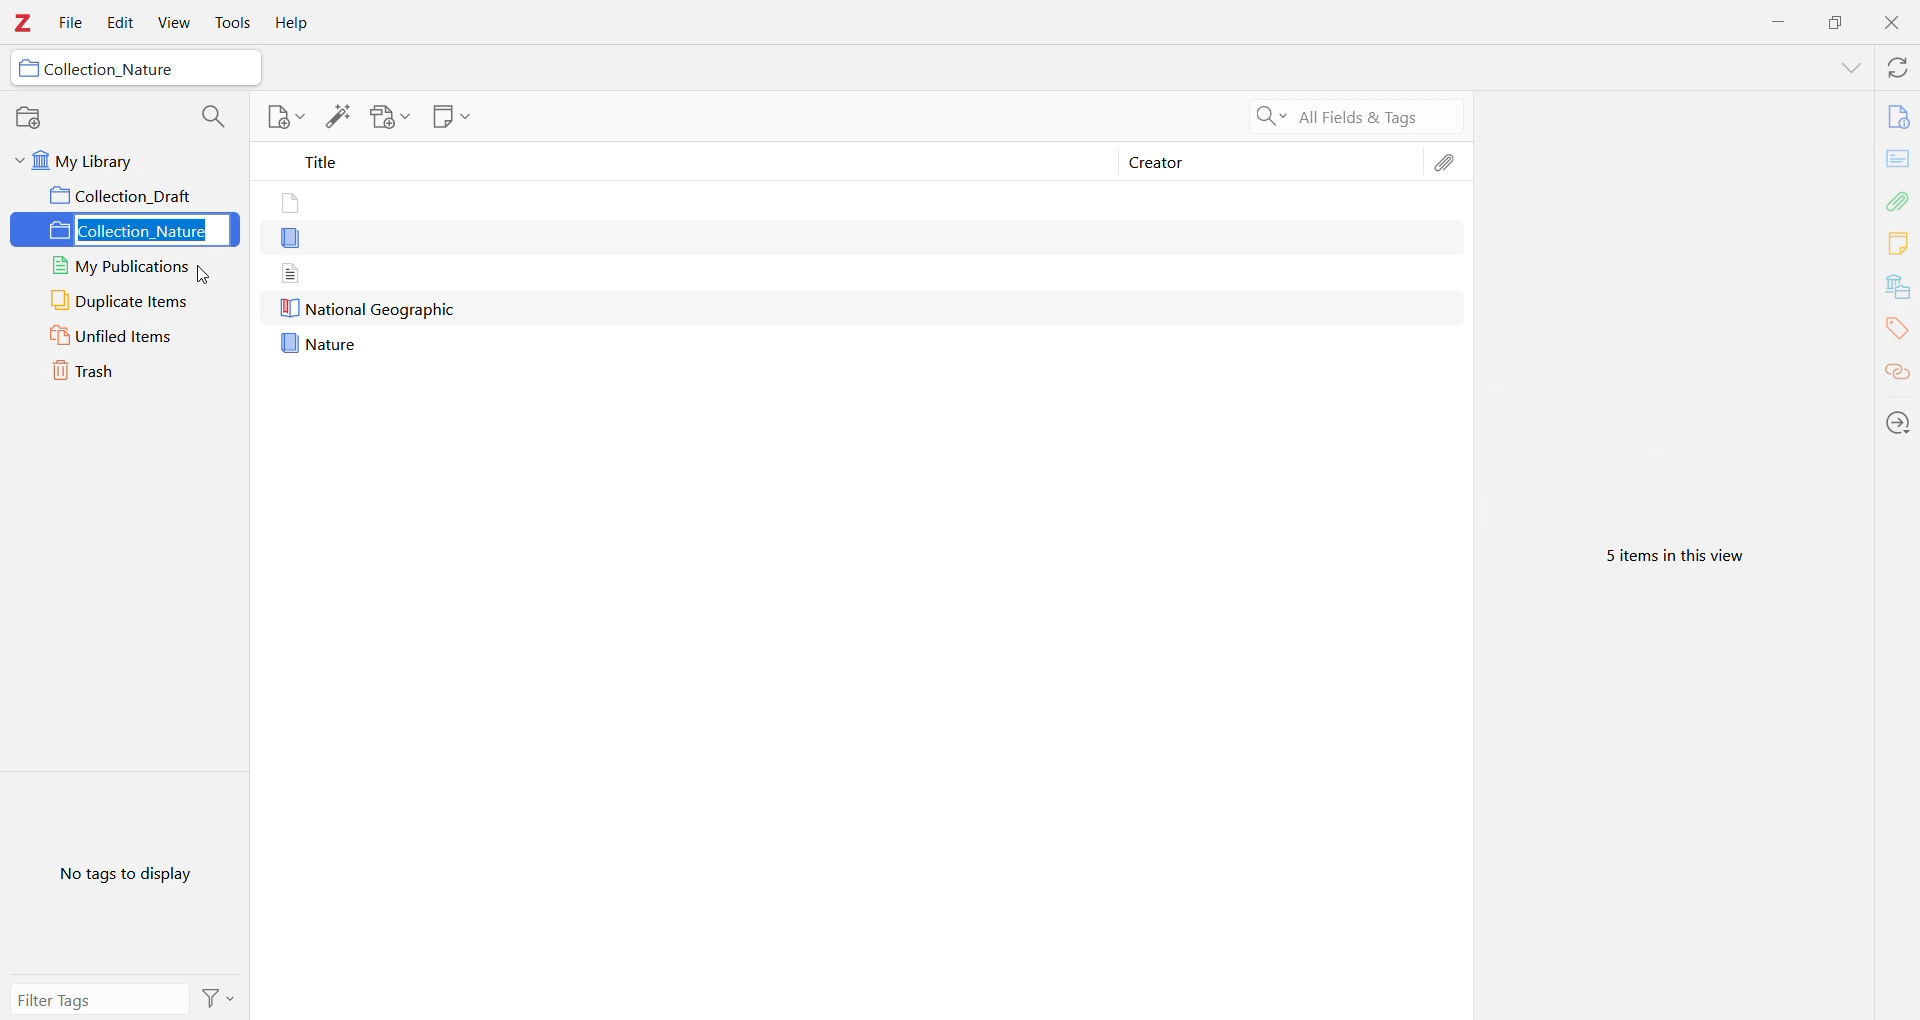 This screenshot has width=1920, height=1020. What do you see at coordinates (1898, 115) in the screenshot?
I see `Info` at bounding box center [1898, 115].